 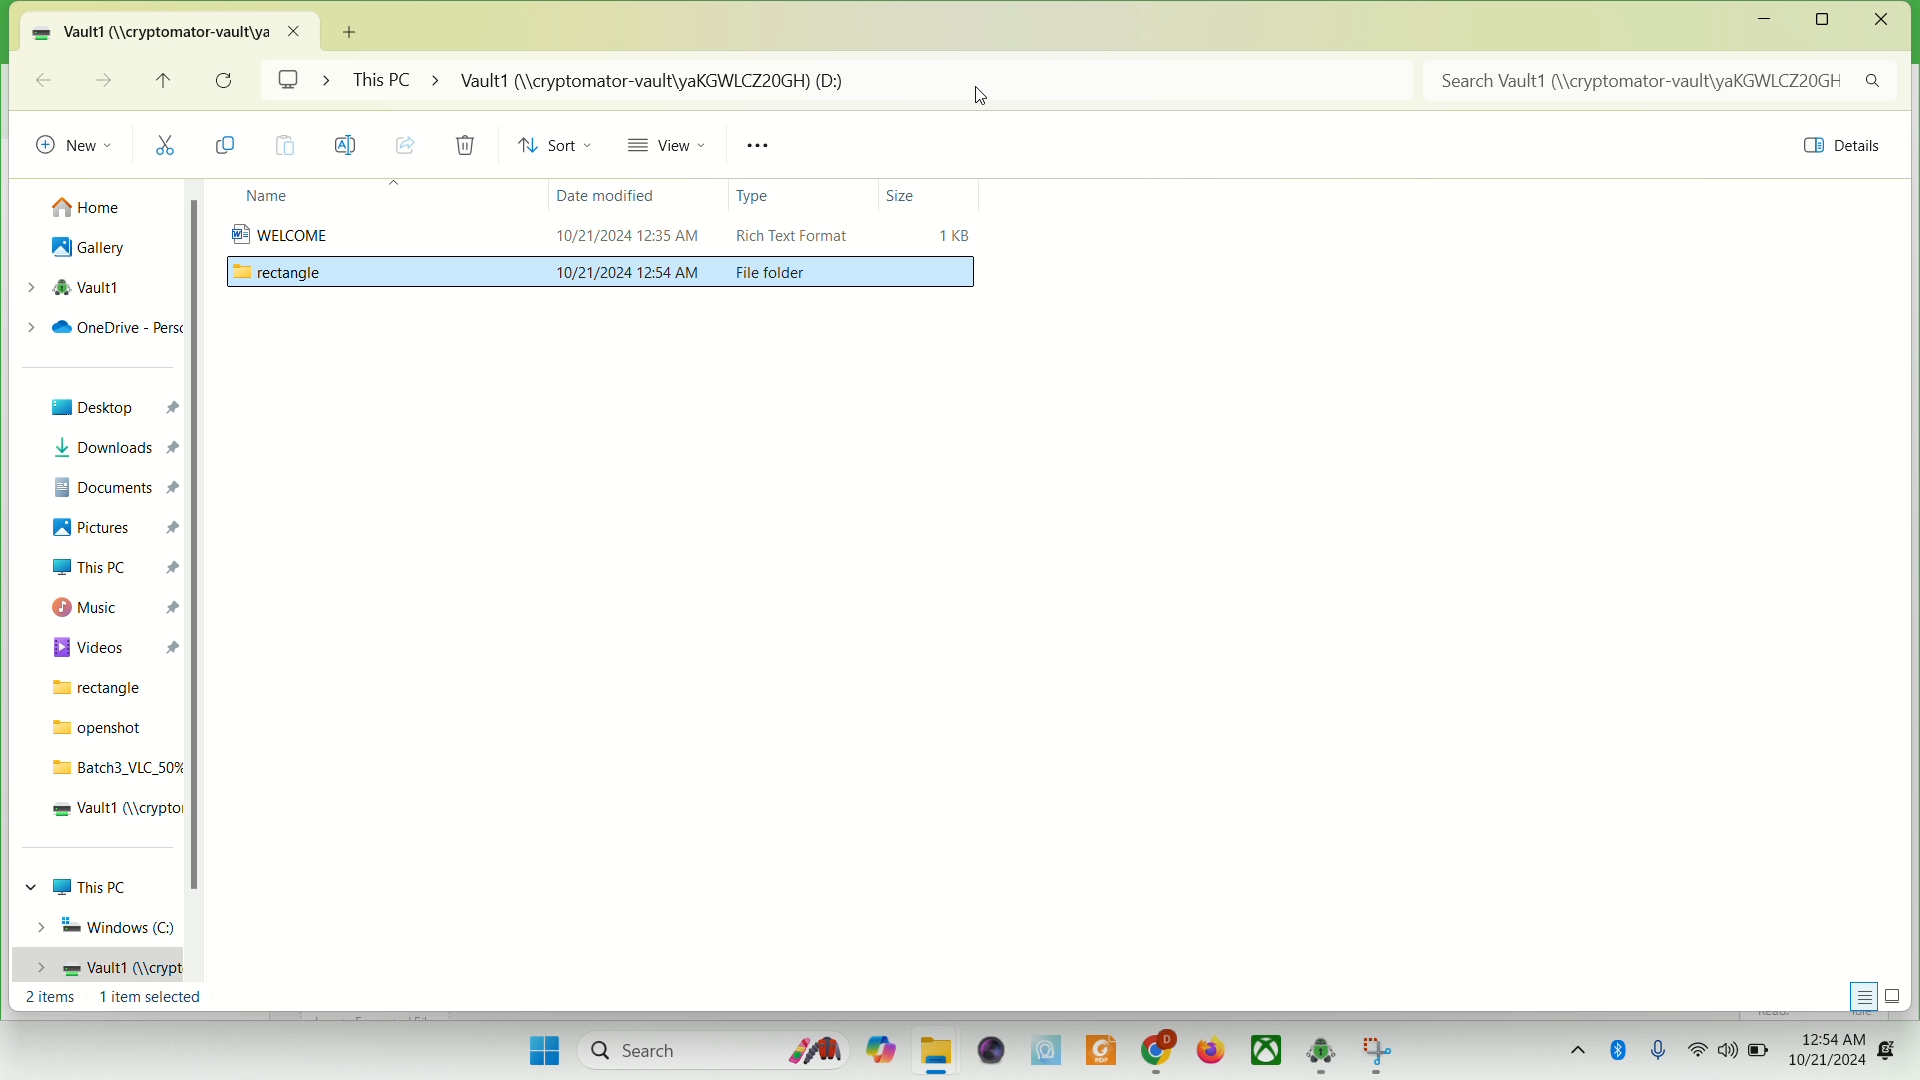 I want to click on This PC > Vault1 (//cryptomator-vault/yaKGWLCZ20GH) (D:), so click(x=881, y=83).